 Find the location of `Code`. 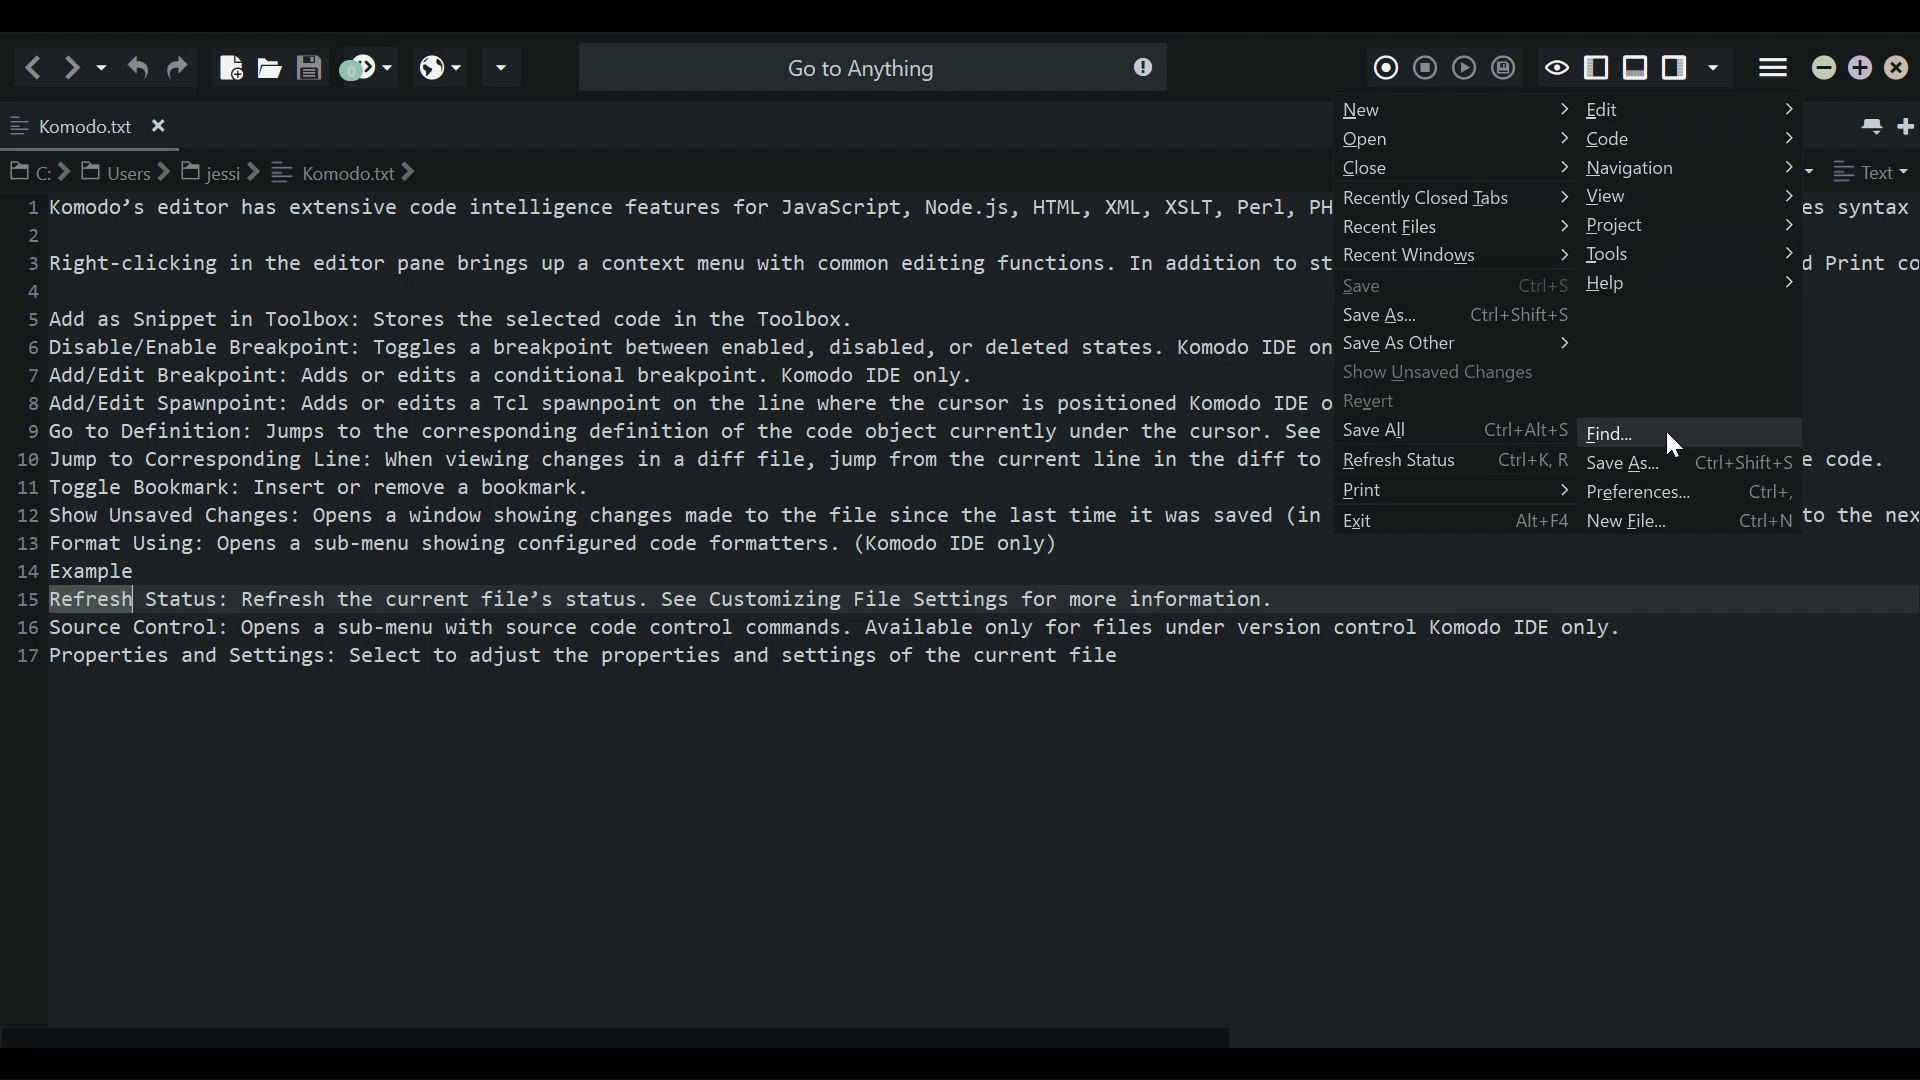

Code is located at coordinates (1693, 139).